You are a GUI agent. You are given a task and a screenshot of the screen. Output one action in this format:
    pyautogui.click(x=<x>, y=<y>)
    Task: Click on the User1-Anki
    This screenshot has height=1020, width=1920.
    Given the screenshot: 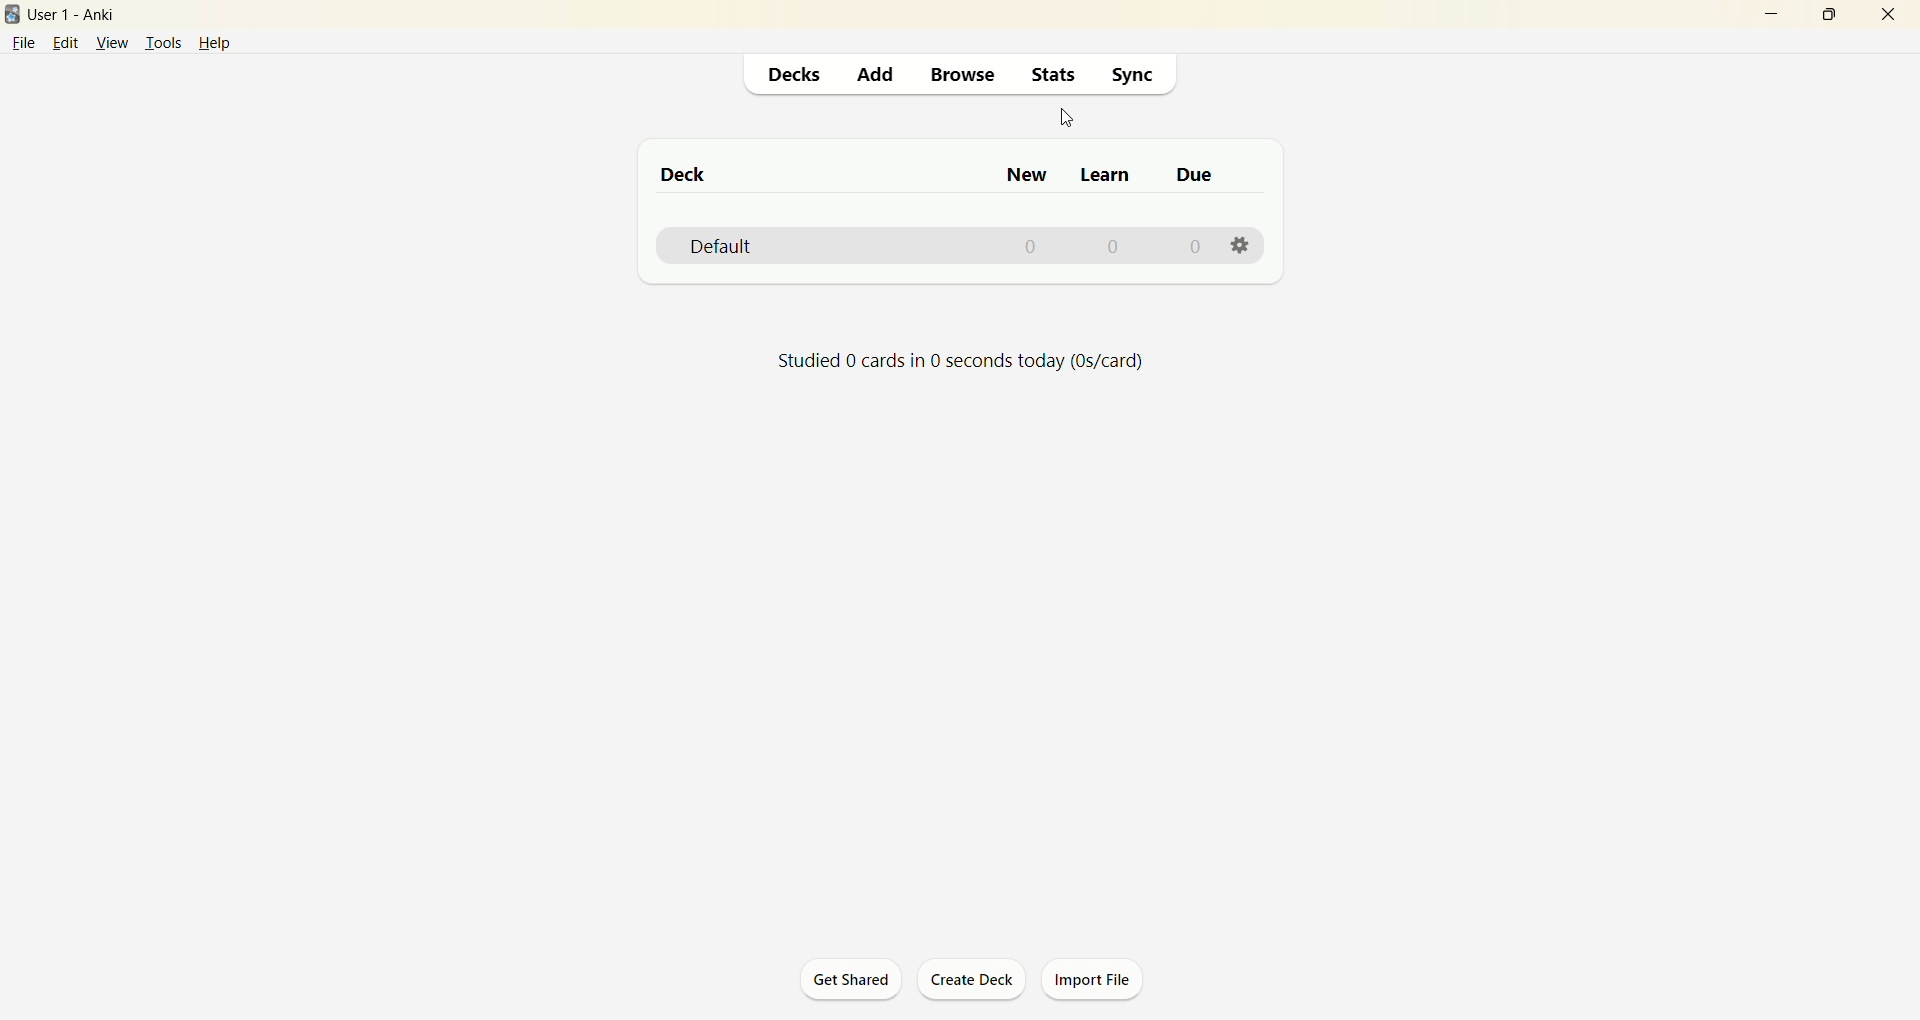 What is the action you would take?
    pyautogui.click(x=85, y=14)
    